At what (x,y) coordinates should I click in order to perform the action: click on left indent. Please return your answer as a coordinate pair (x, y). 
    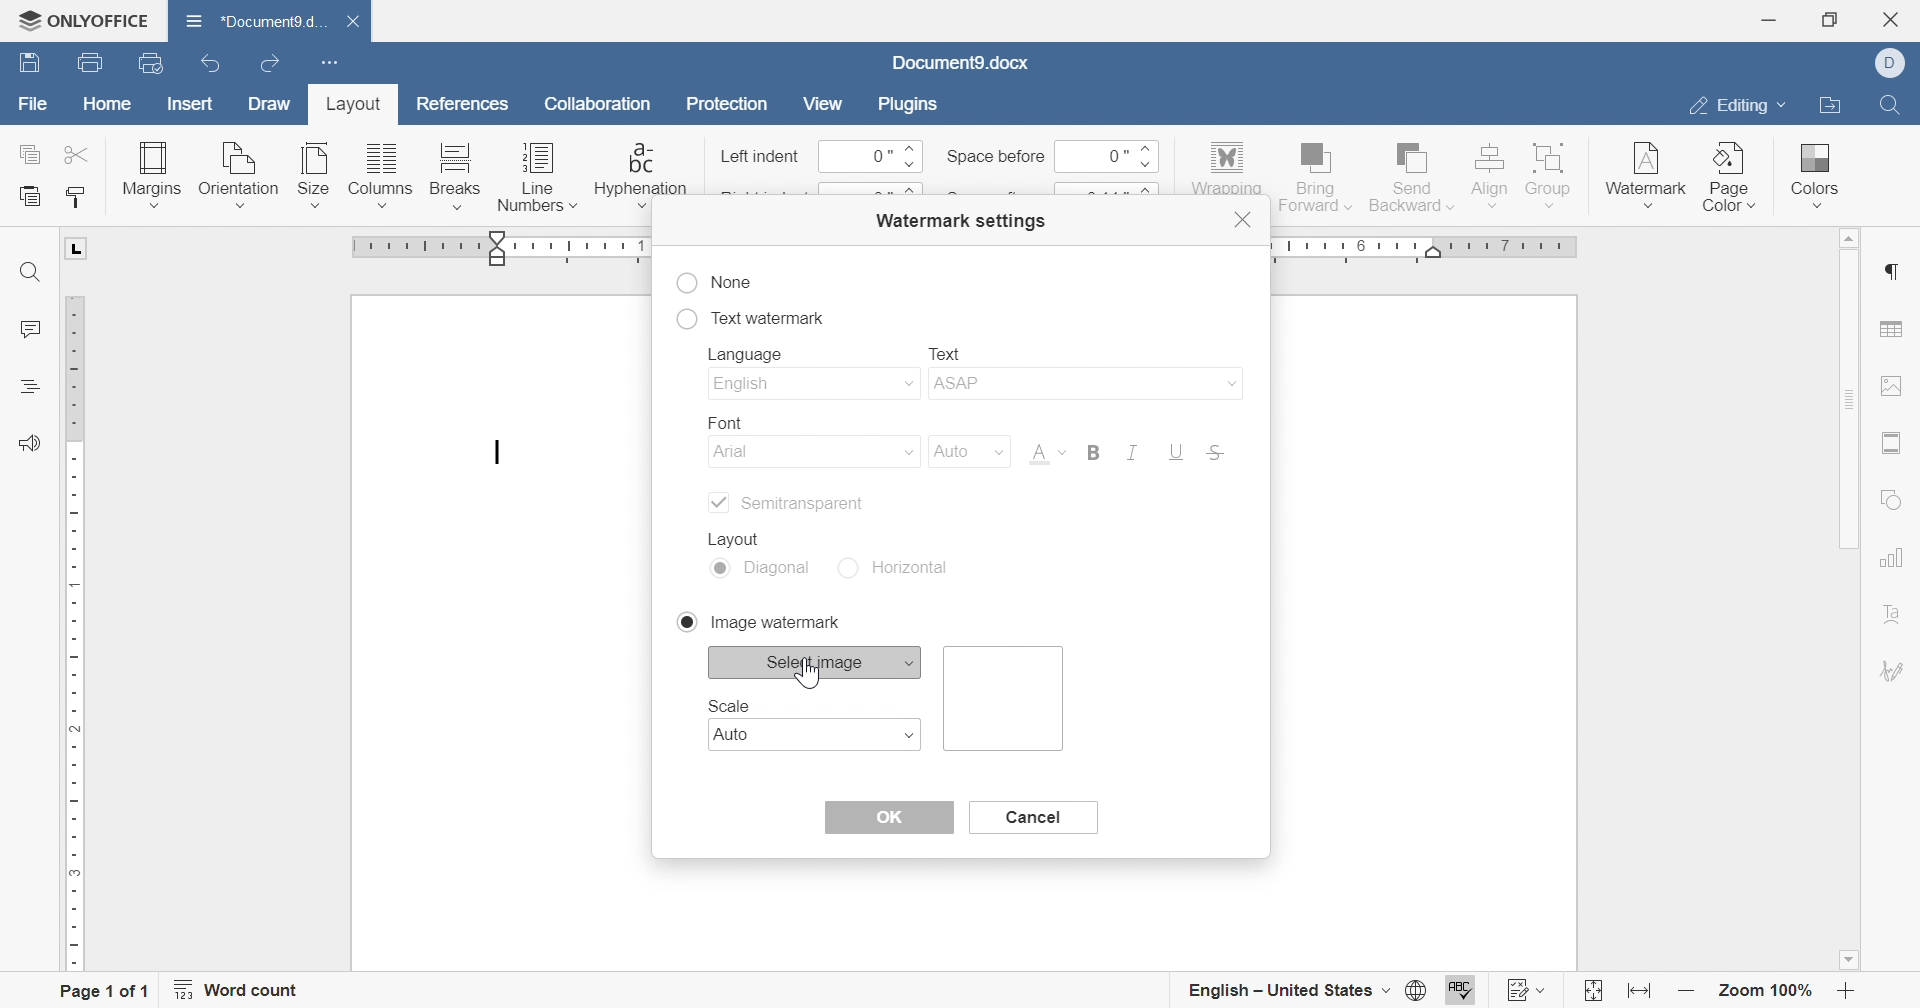
    Looking at the image, I should click on (761, 158).